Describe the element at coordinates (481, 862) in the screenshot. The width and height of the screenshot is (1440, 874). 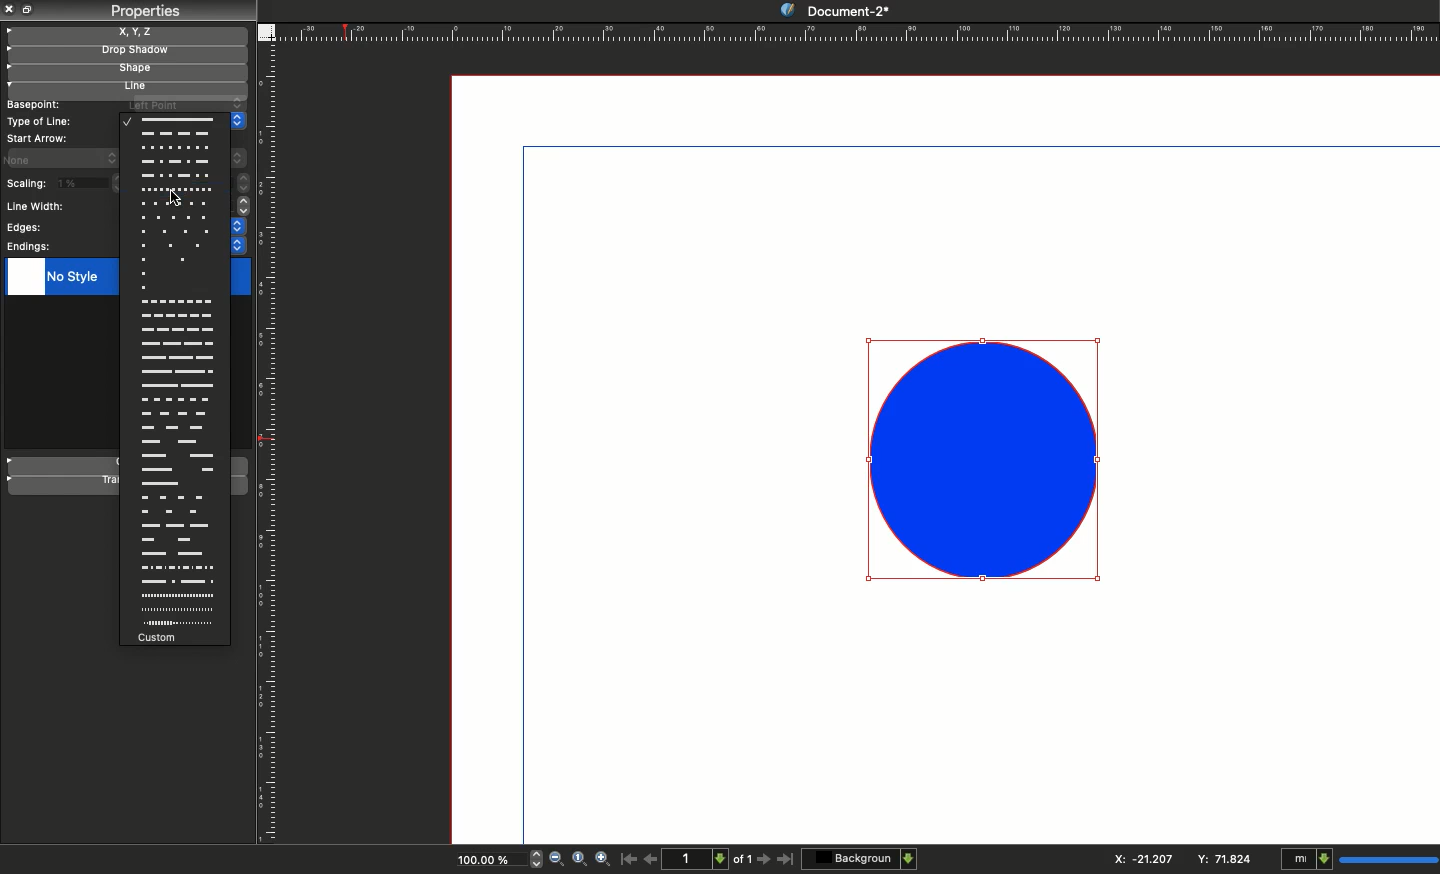
I see `100.00%` at that location.